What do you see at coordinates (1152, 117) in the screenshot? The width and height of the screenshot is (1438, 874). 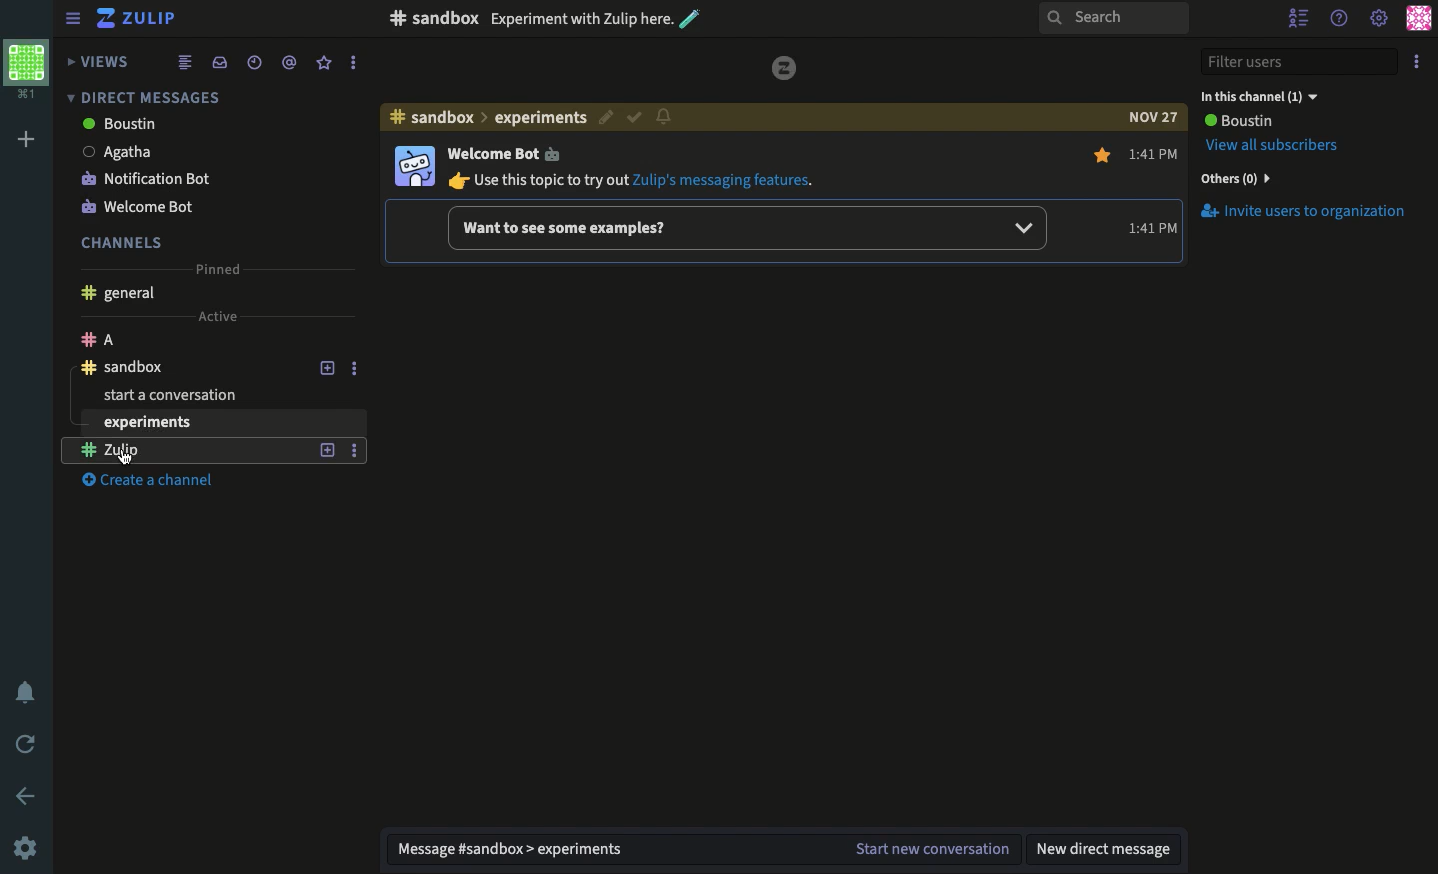 I see `date` at bounding box center [1152, 117].